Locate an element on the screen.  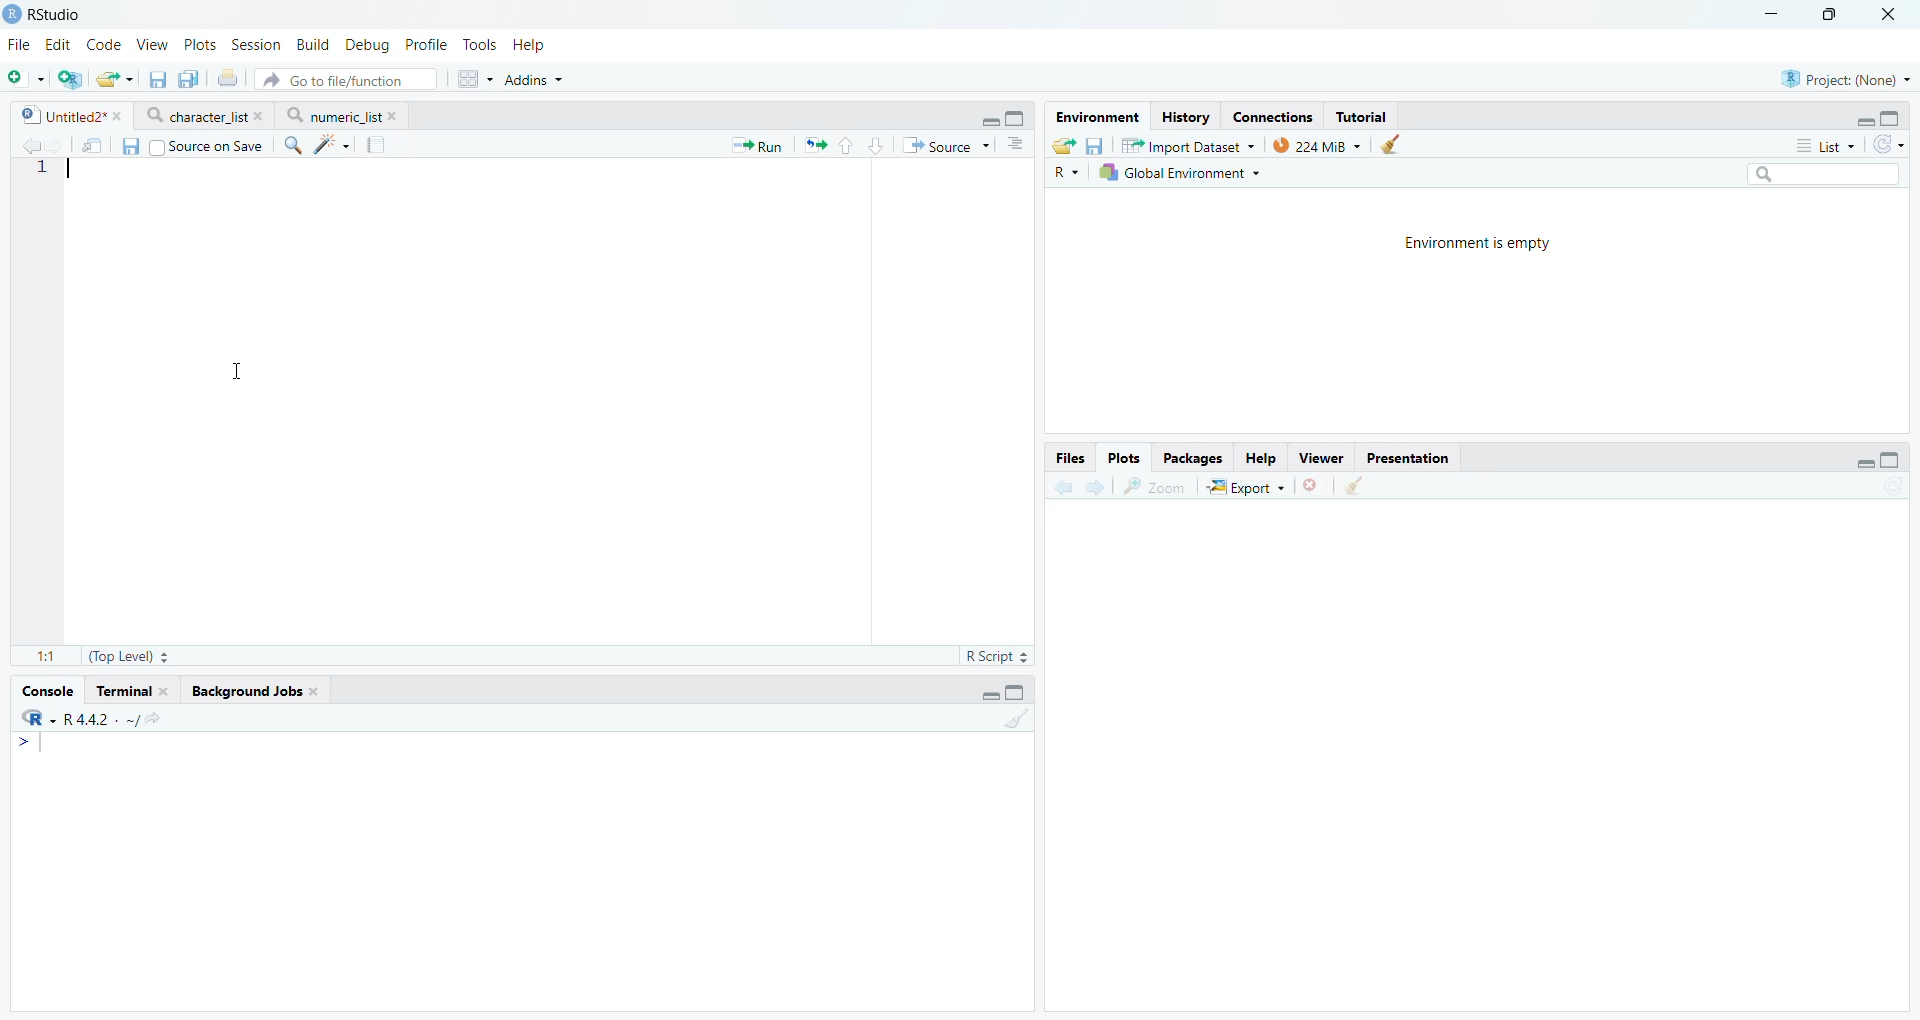
Save current file is located at coordinates (157, 79).